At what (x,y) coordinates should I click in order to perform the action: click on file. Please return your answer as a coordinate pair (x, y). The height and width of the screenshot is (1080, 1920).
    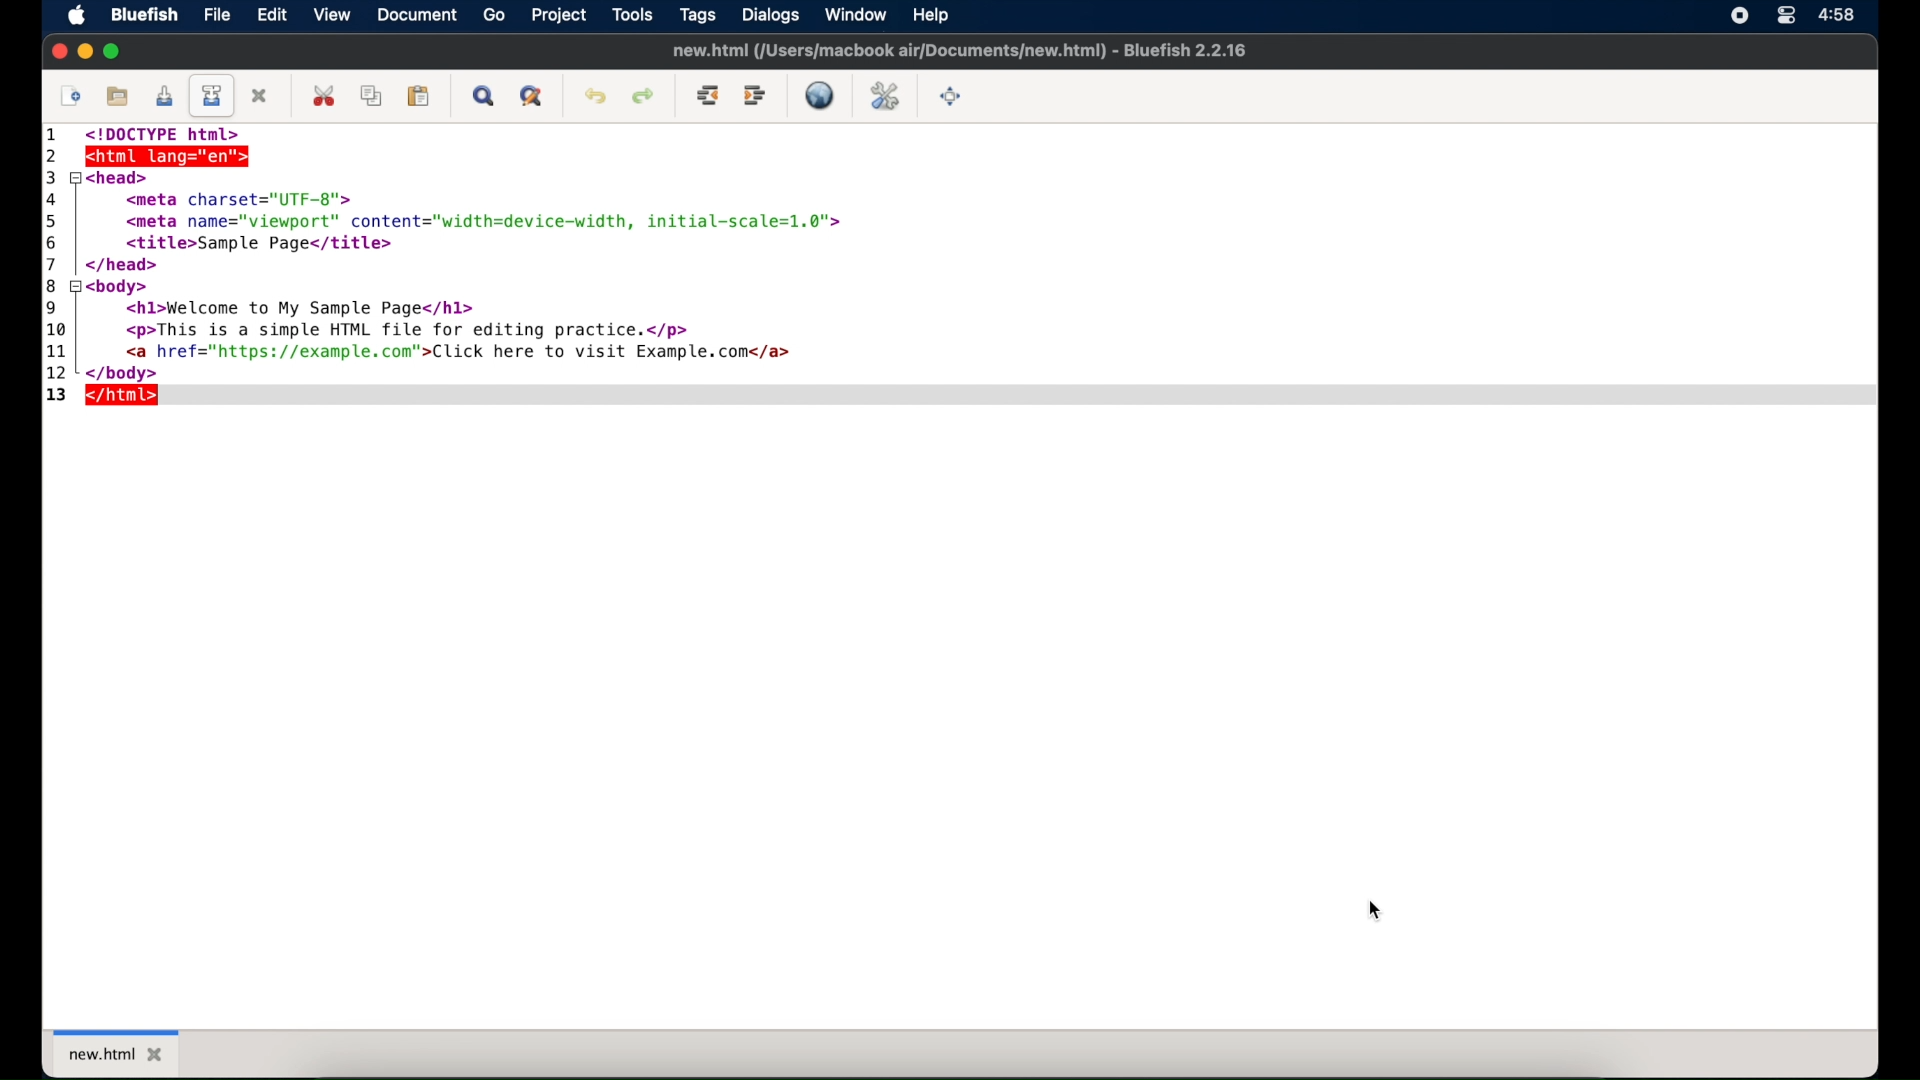
    Looking at the image, I should click on (218, 14).